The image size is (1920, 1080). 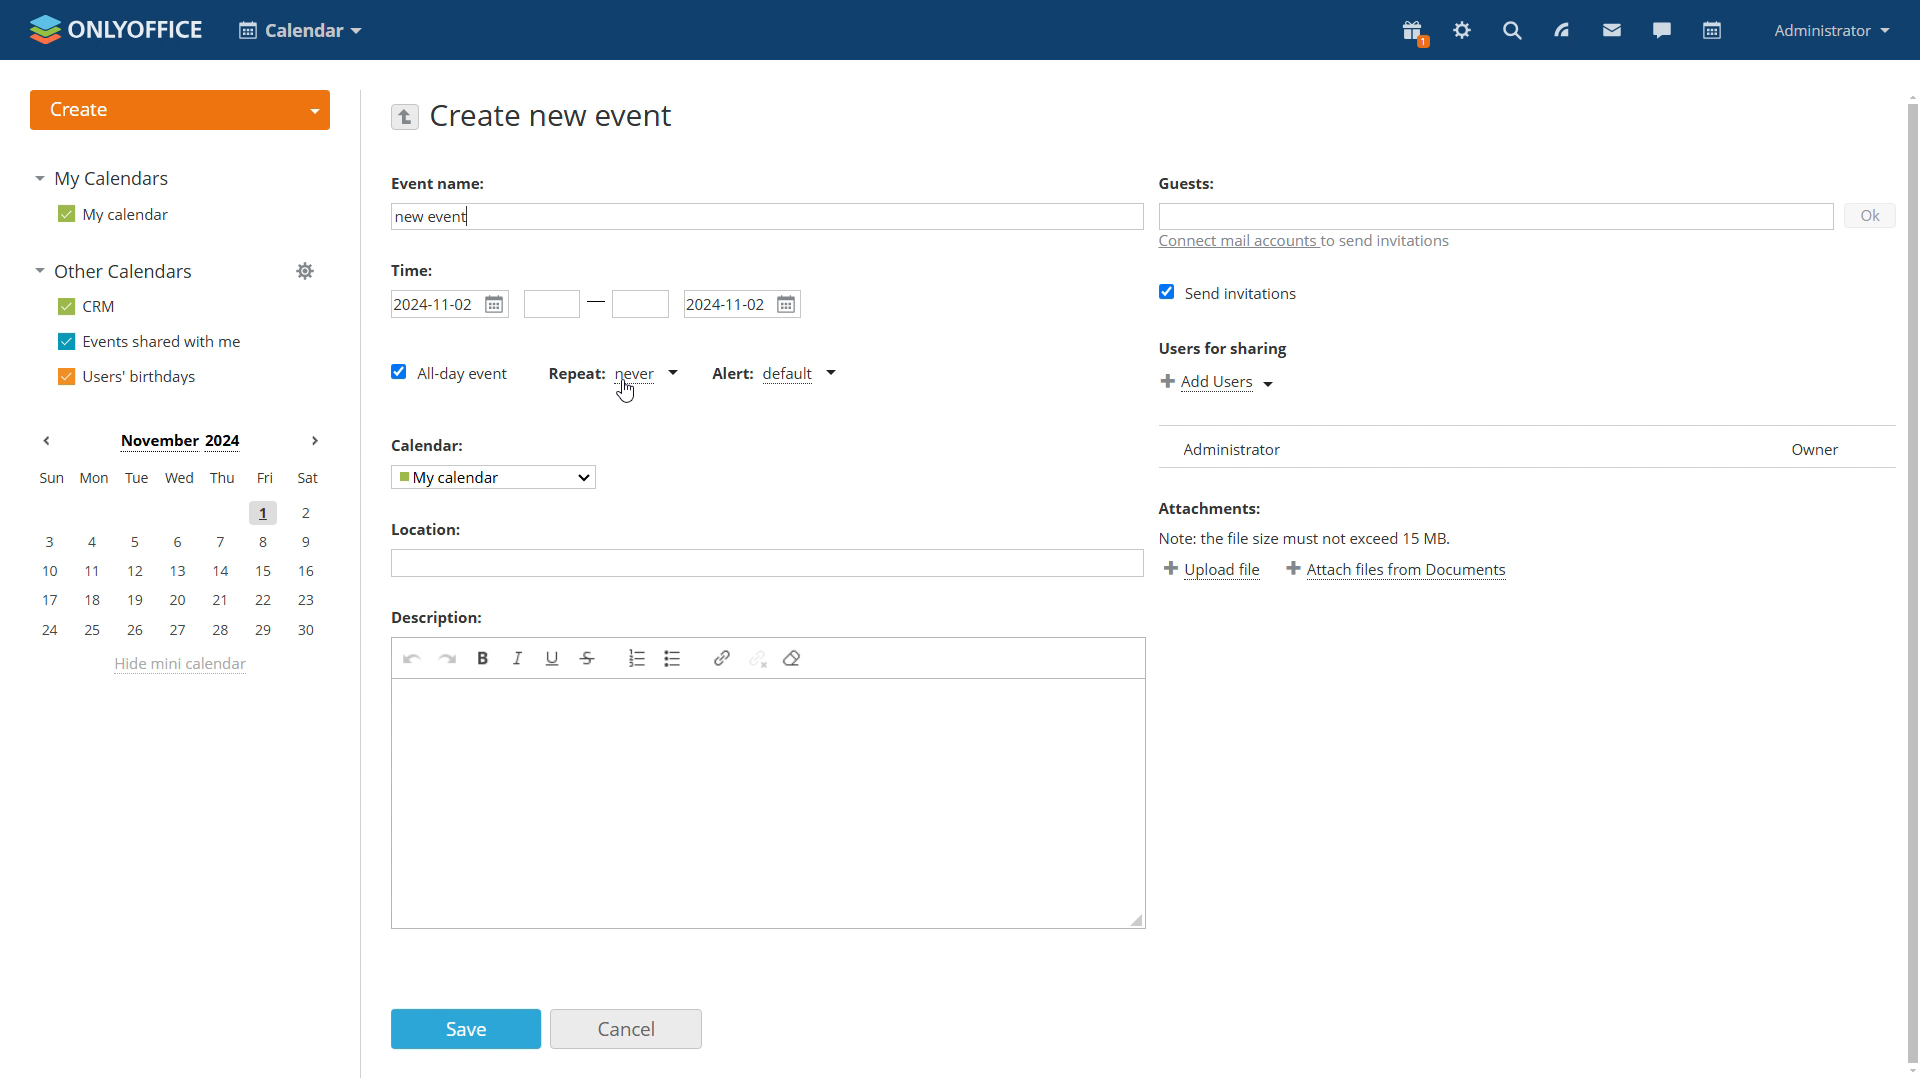 I want to click on crm, so click(x=89, y=306).